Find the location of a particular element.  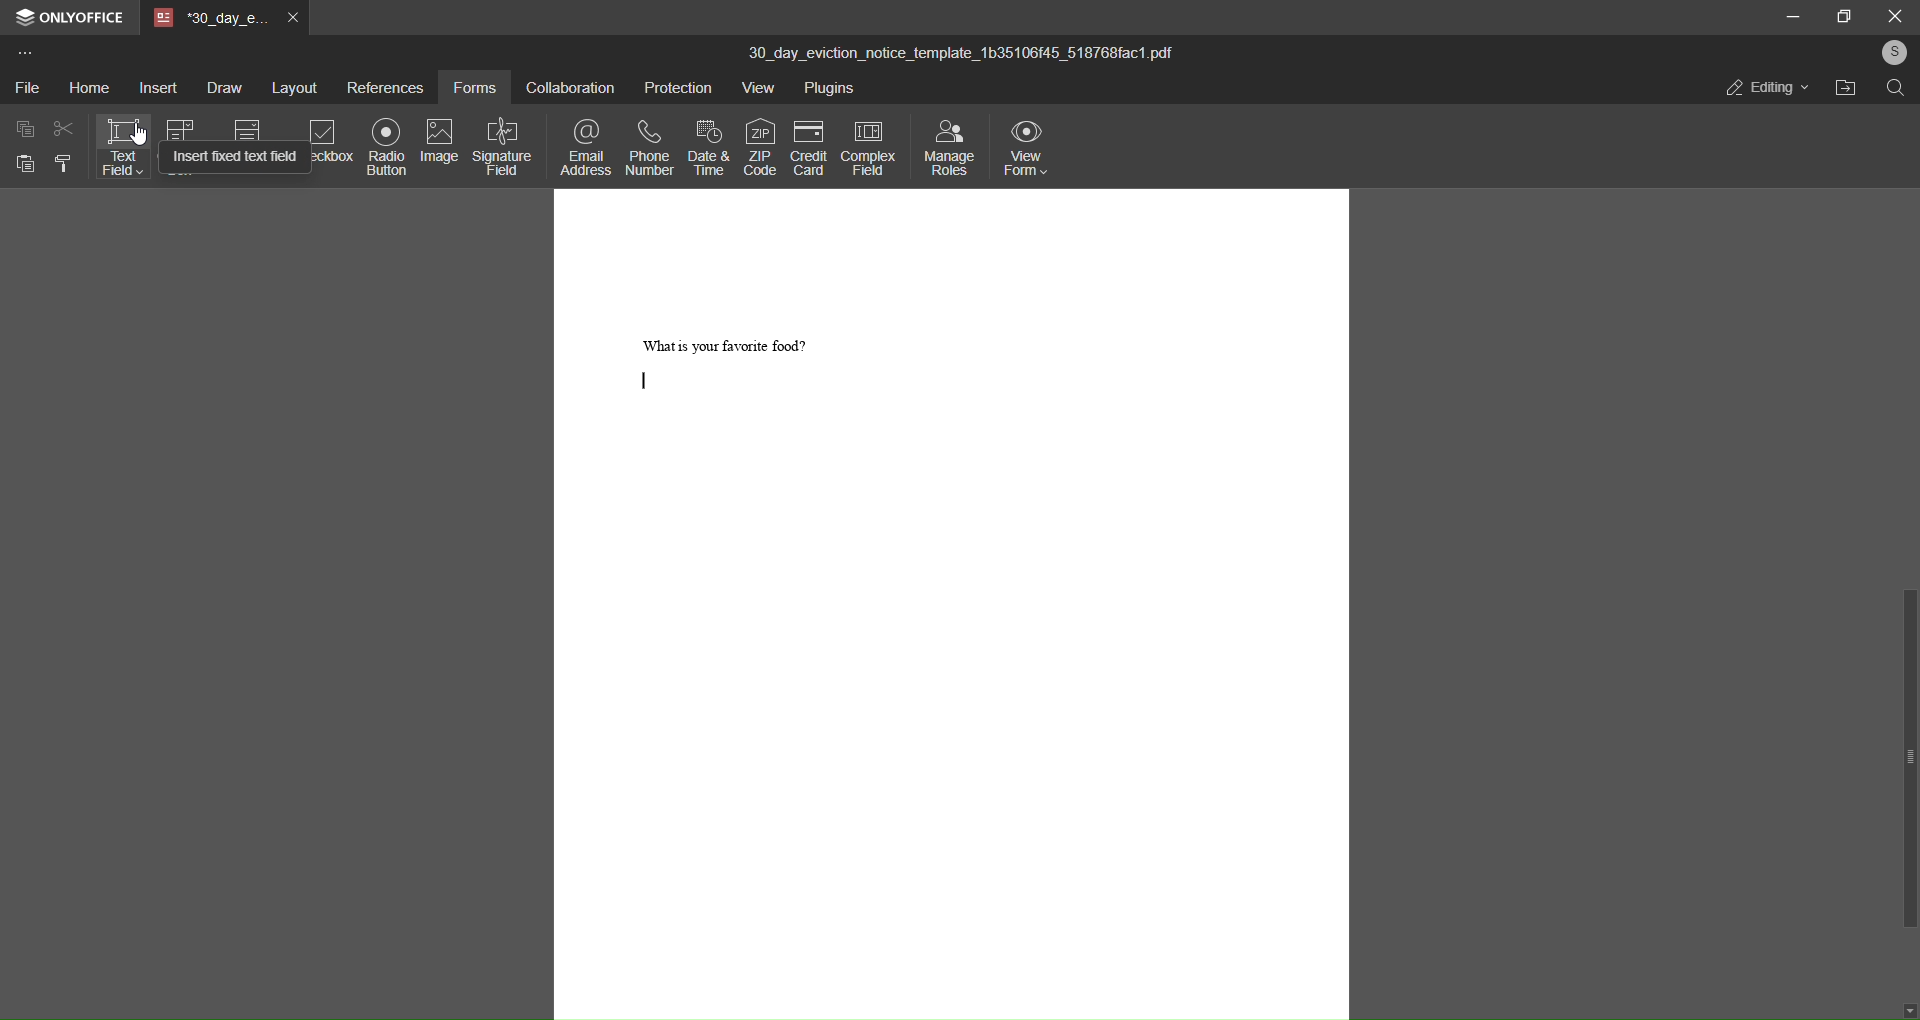

combo box is located at coordinates (182, 129).